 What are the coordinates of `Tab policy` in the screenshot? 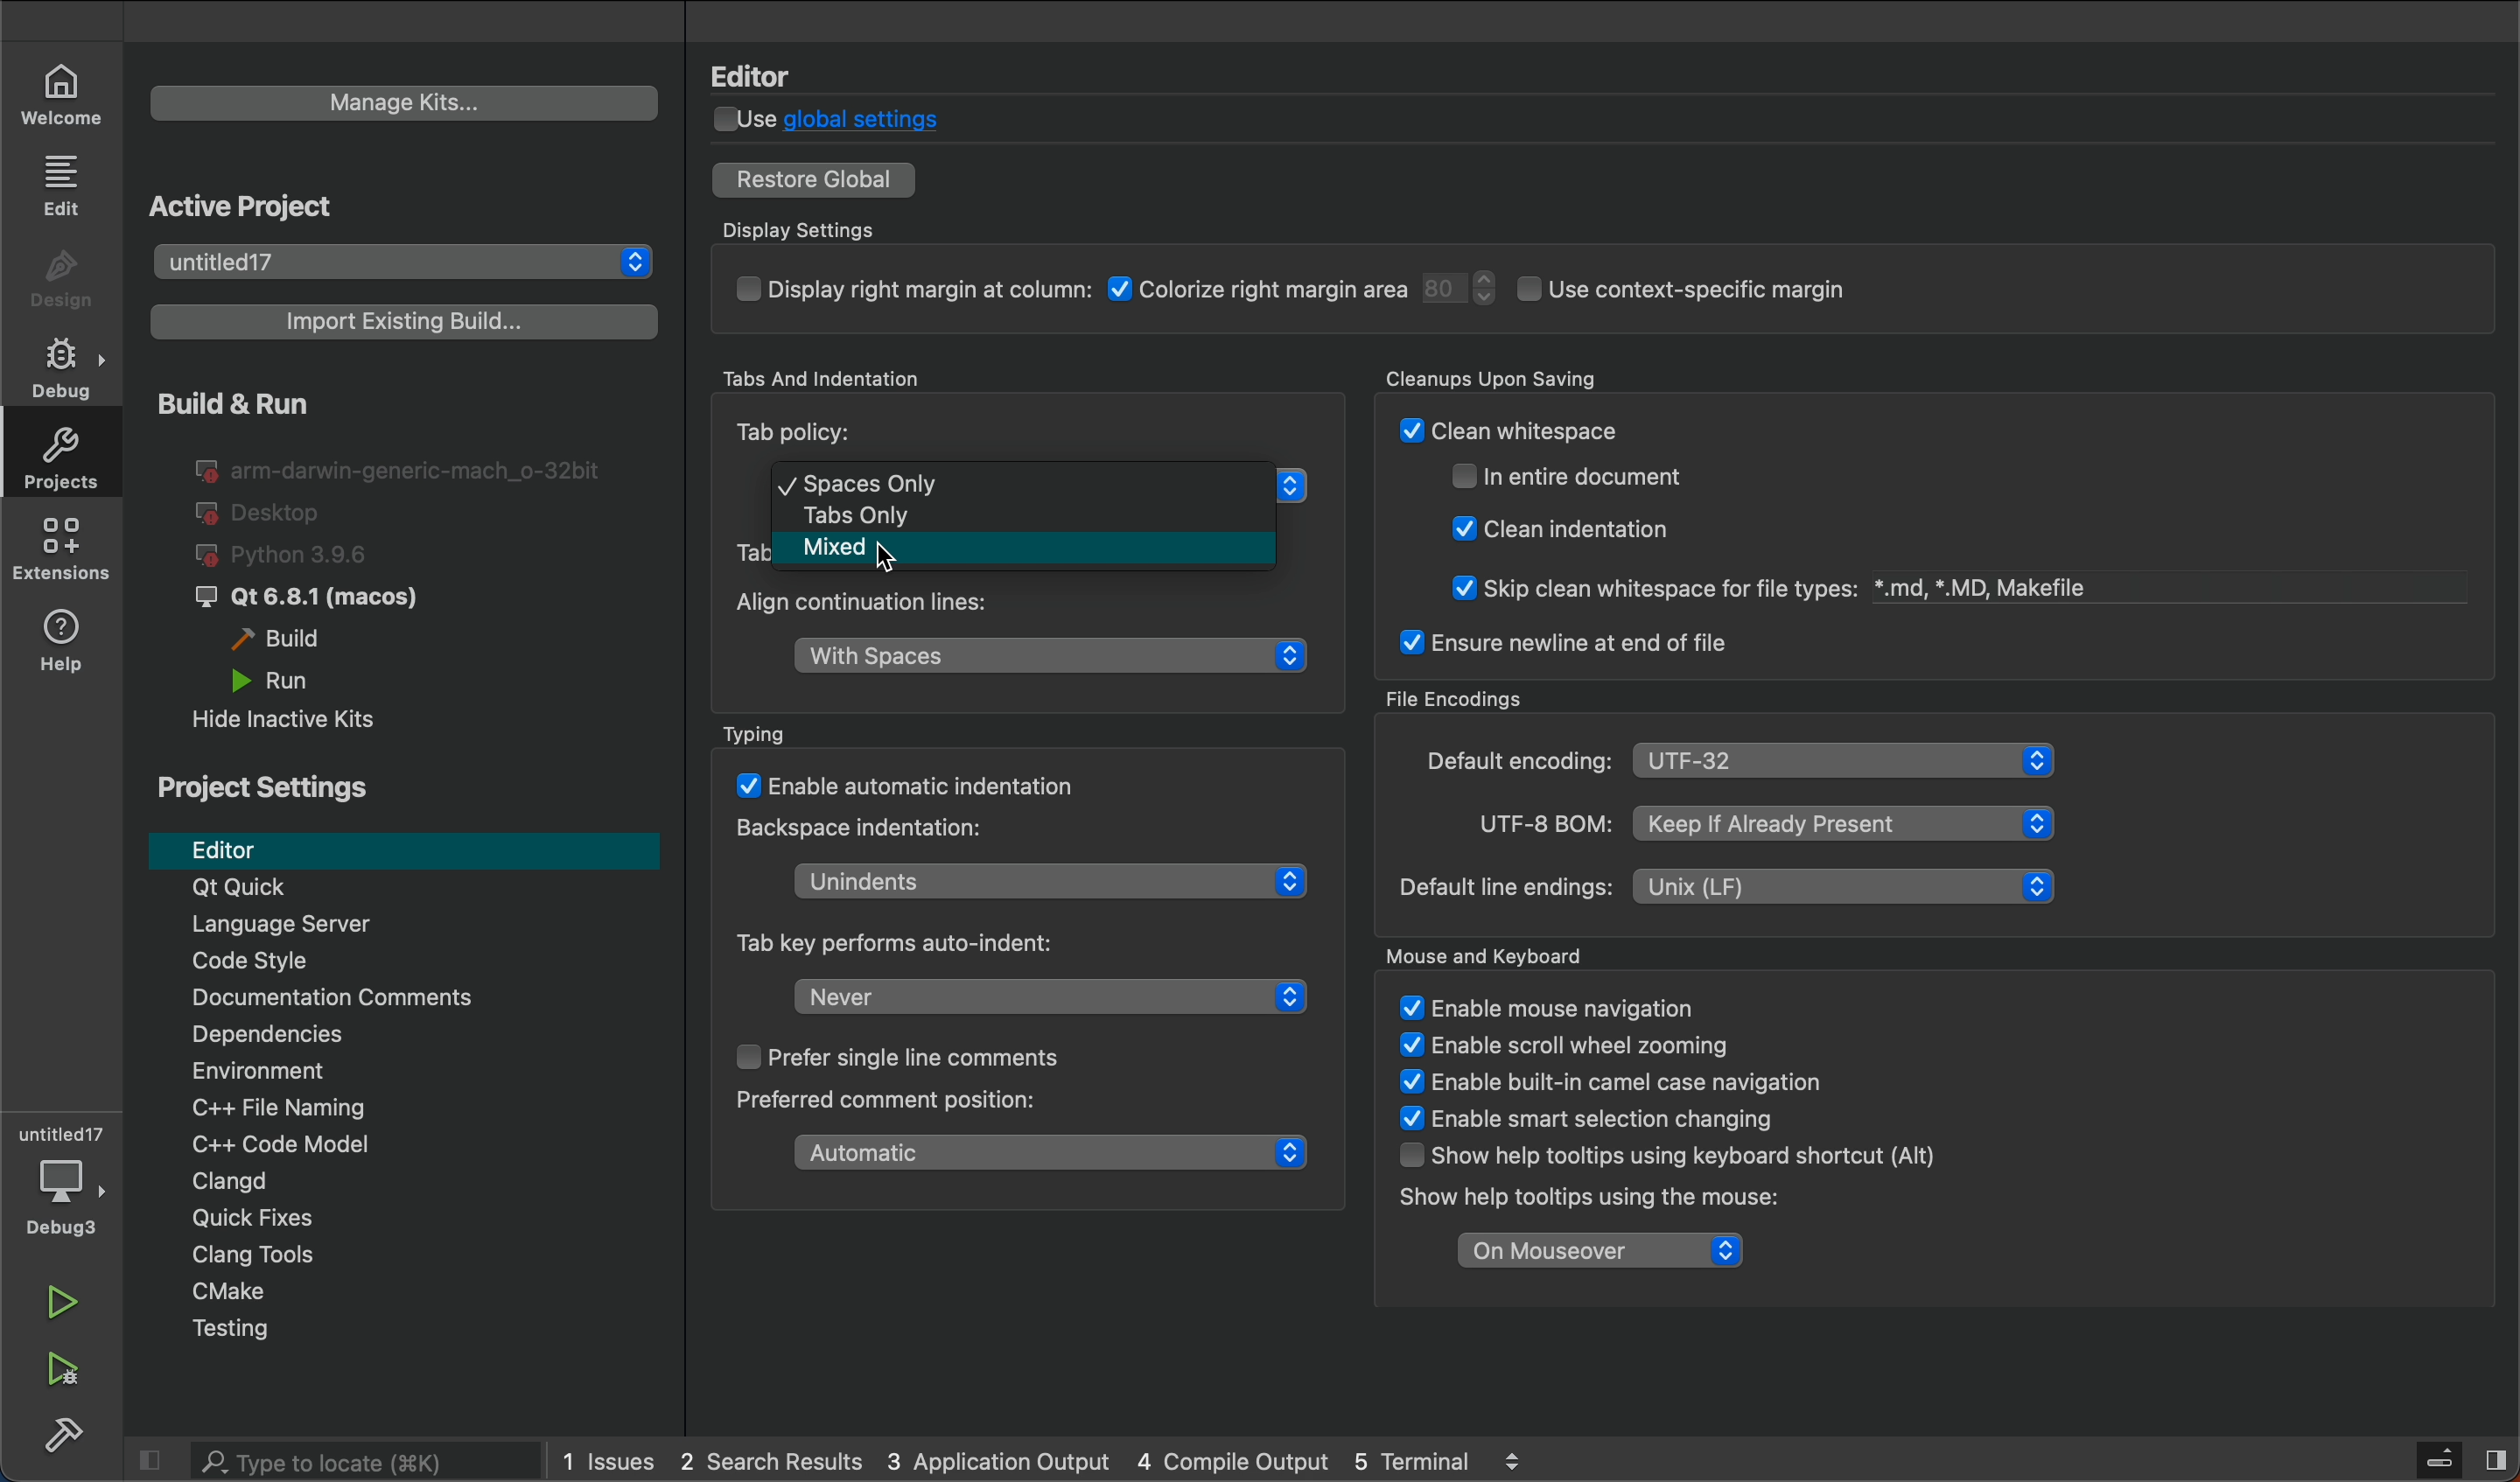 It's located at (865, 438).